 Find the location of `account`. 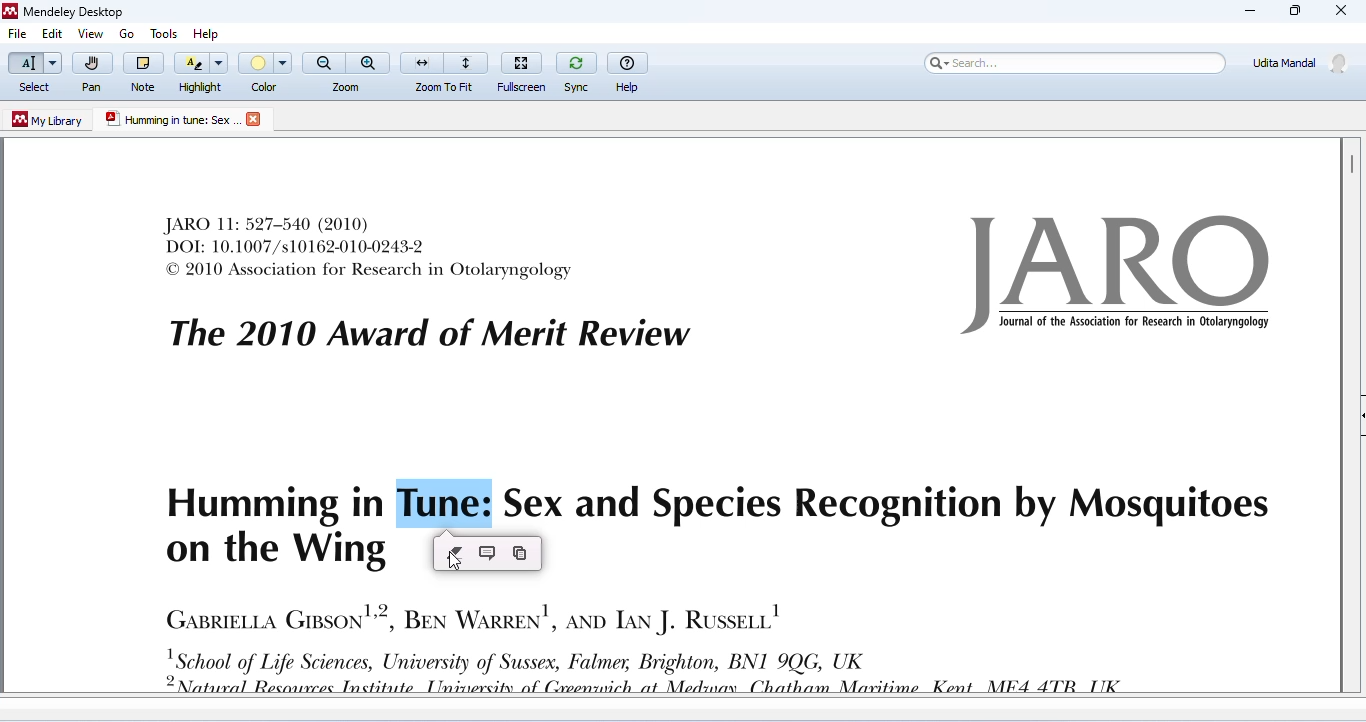

account is located at coordinates (1301, 62).